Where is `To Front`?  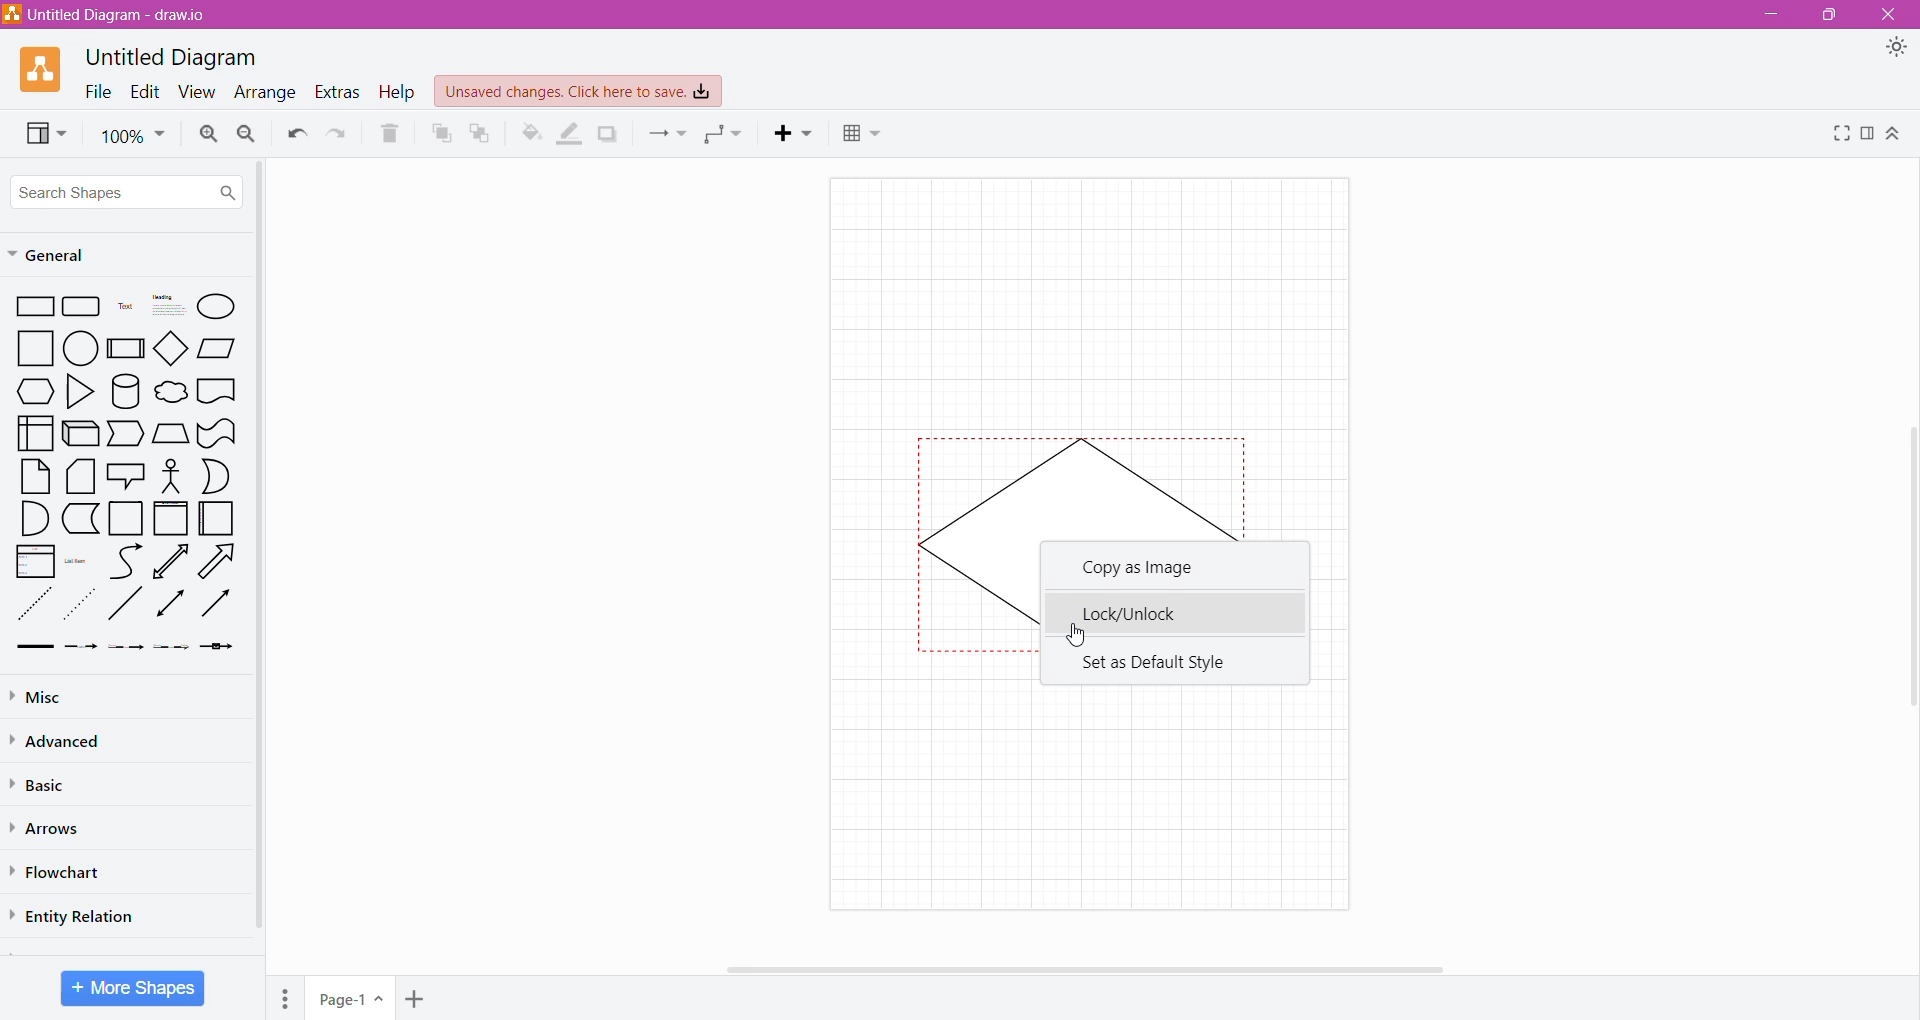 To Front is located at coordinates (440, 134).